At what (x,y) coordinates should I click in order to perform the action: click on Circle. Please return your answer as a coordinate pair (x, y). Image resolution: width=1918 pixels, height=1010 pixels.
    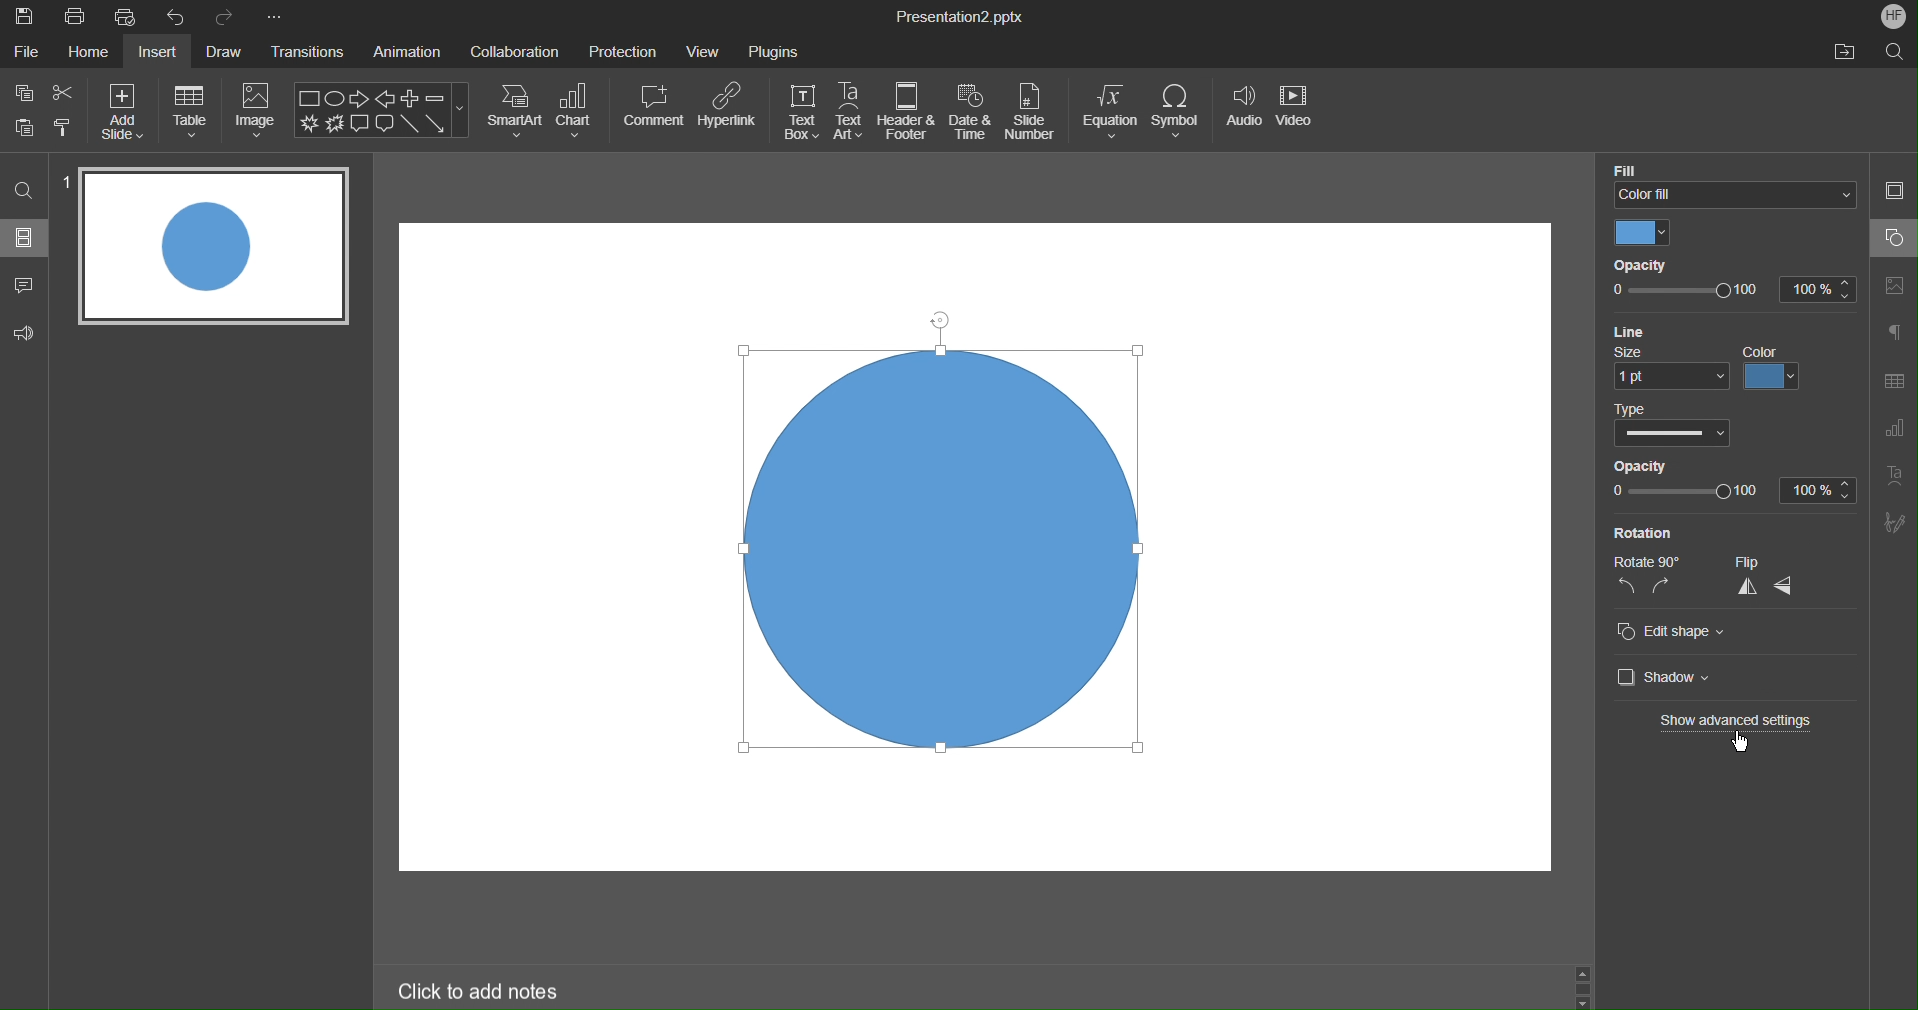
    Looking at the image, I should click on (949, 546).